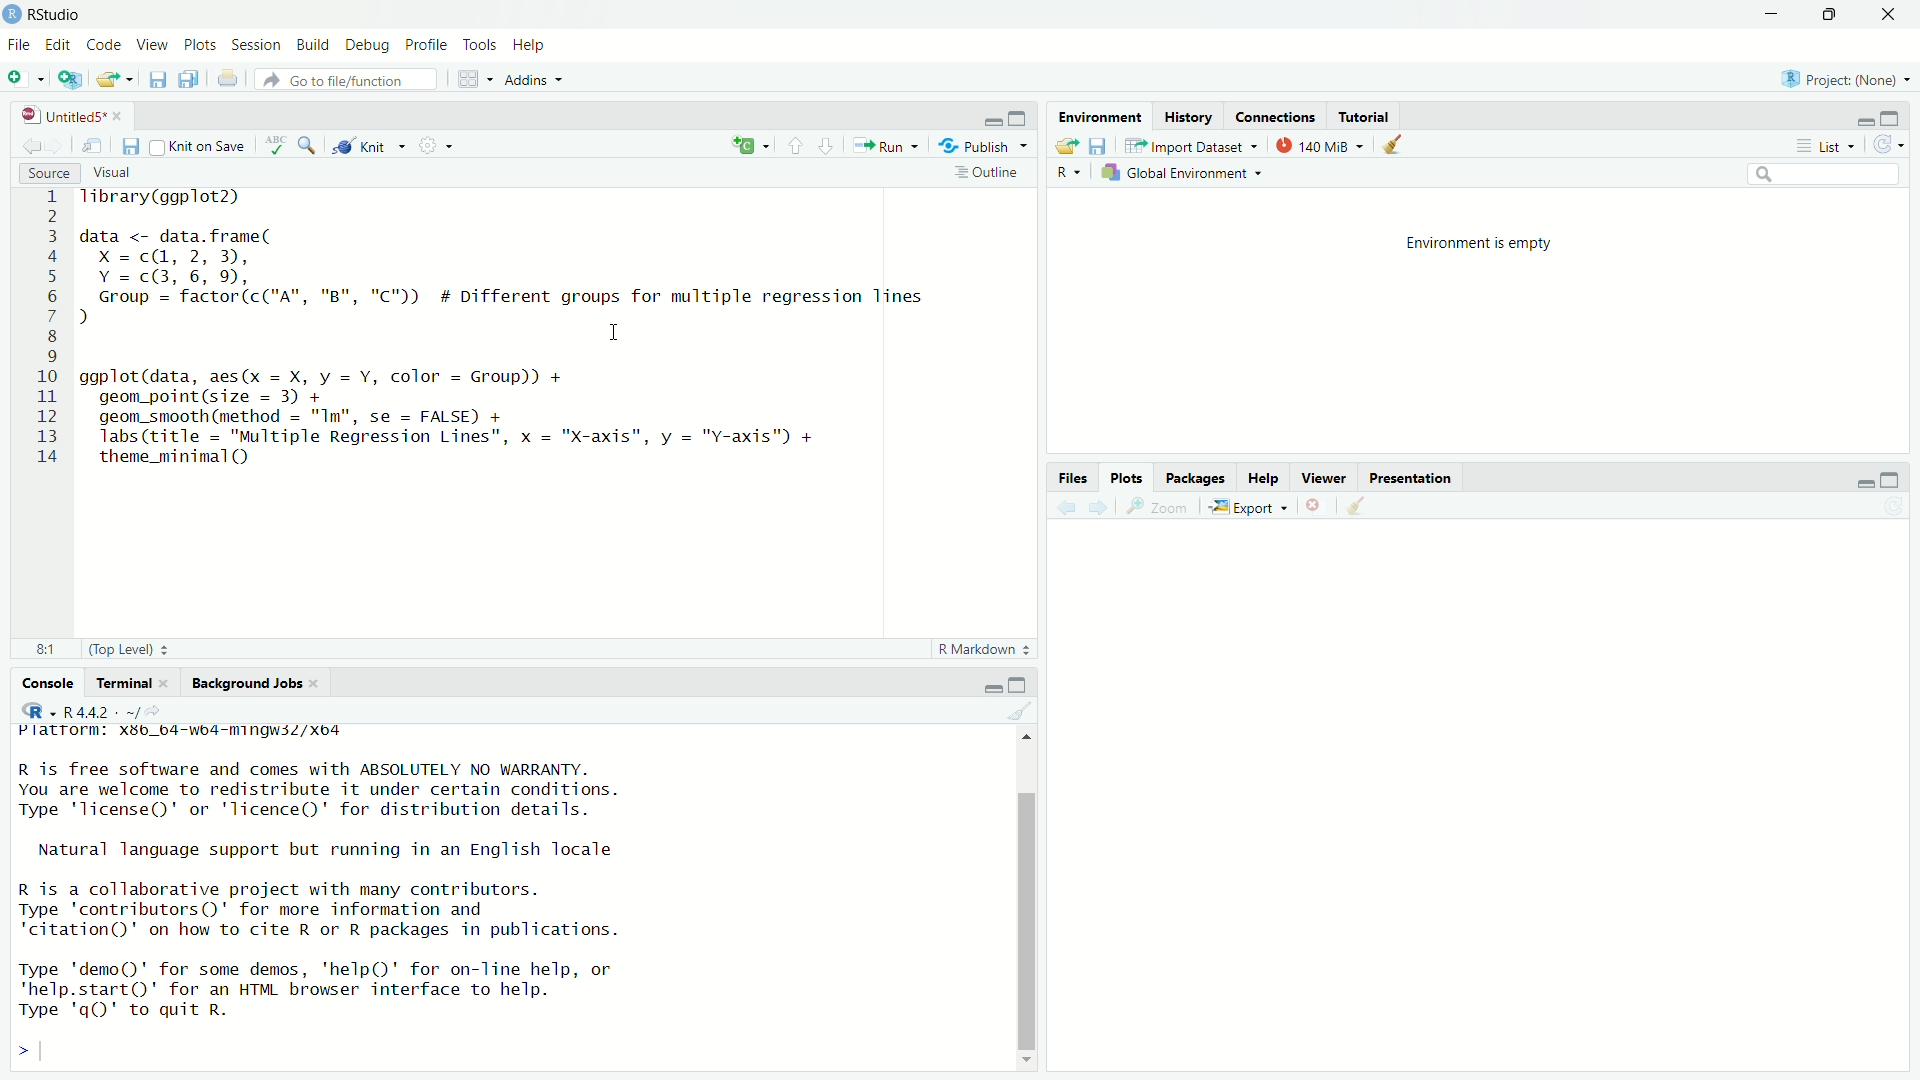 The width and height of the screenshot is (1920, 1080). I want to click on , so click(1072, 476).